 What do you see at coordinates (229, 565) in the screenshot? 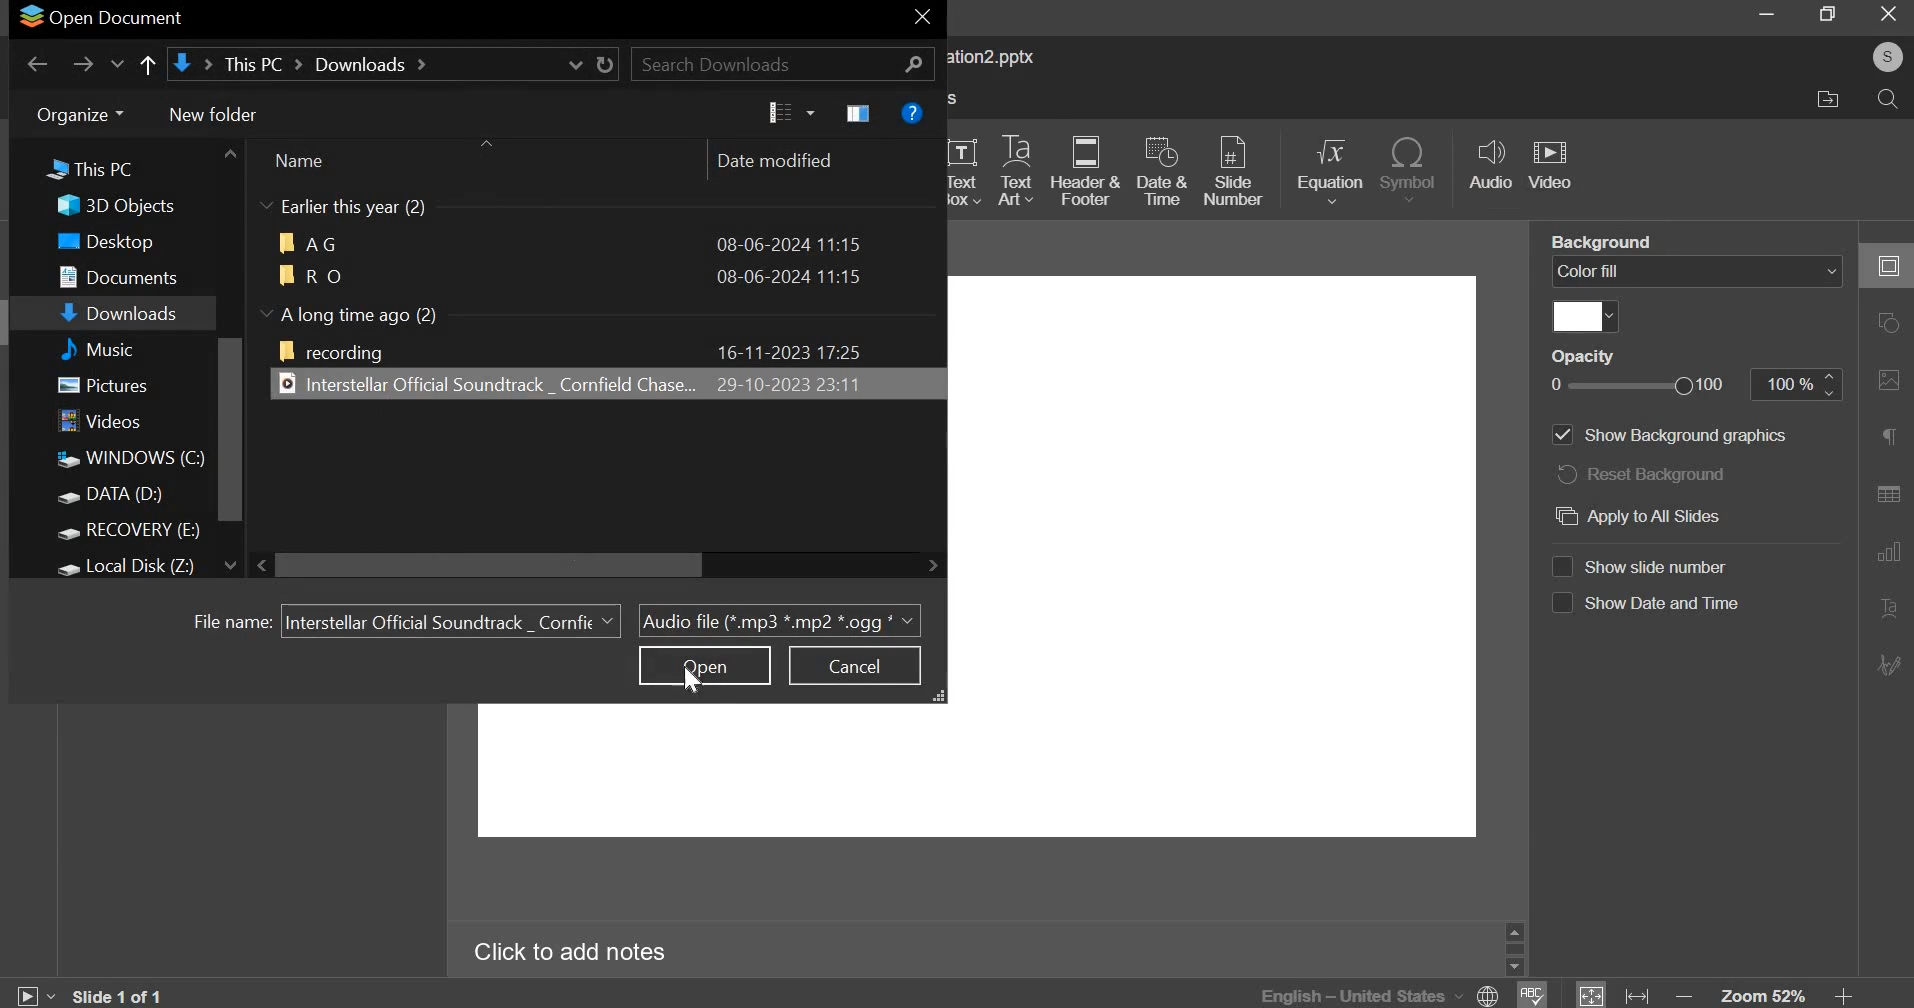
I see `scroll down` at bounding box center [229, 565].